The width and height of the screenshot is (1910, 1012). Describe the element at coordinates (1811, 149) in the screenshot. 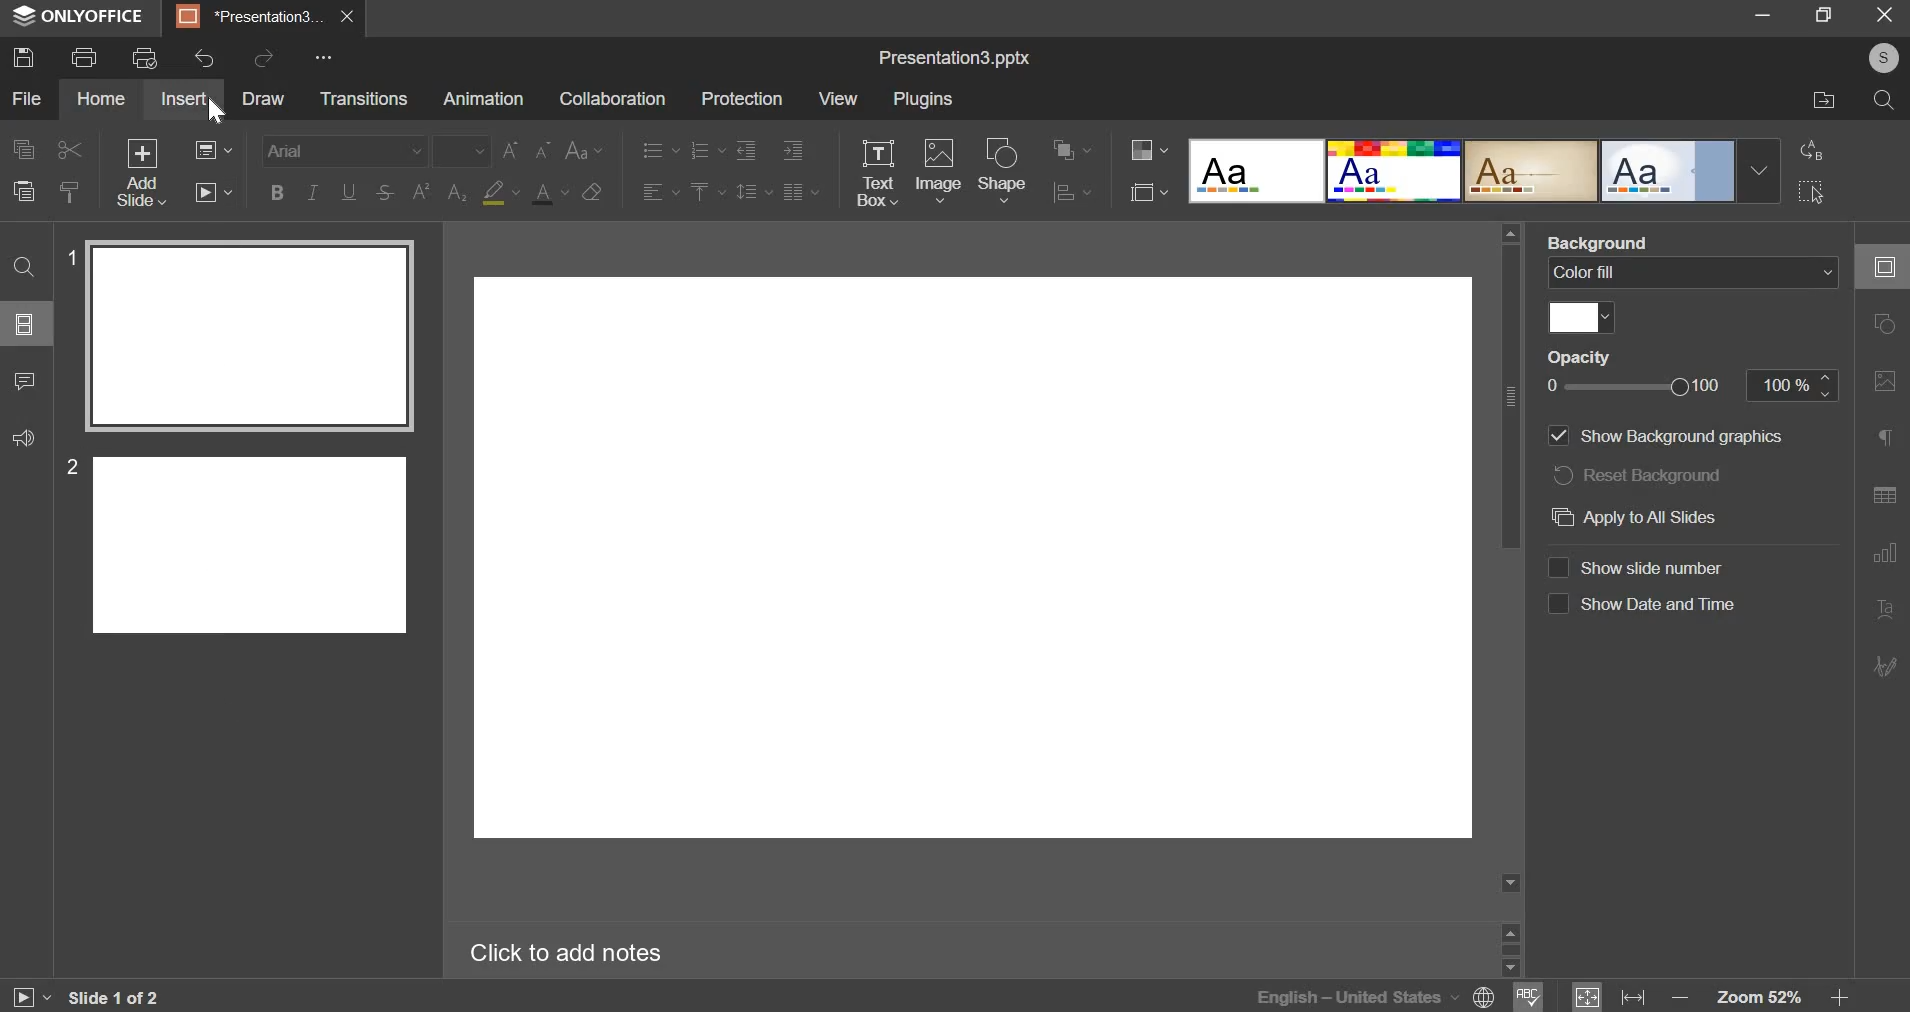

I see `replace` at that location.